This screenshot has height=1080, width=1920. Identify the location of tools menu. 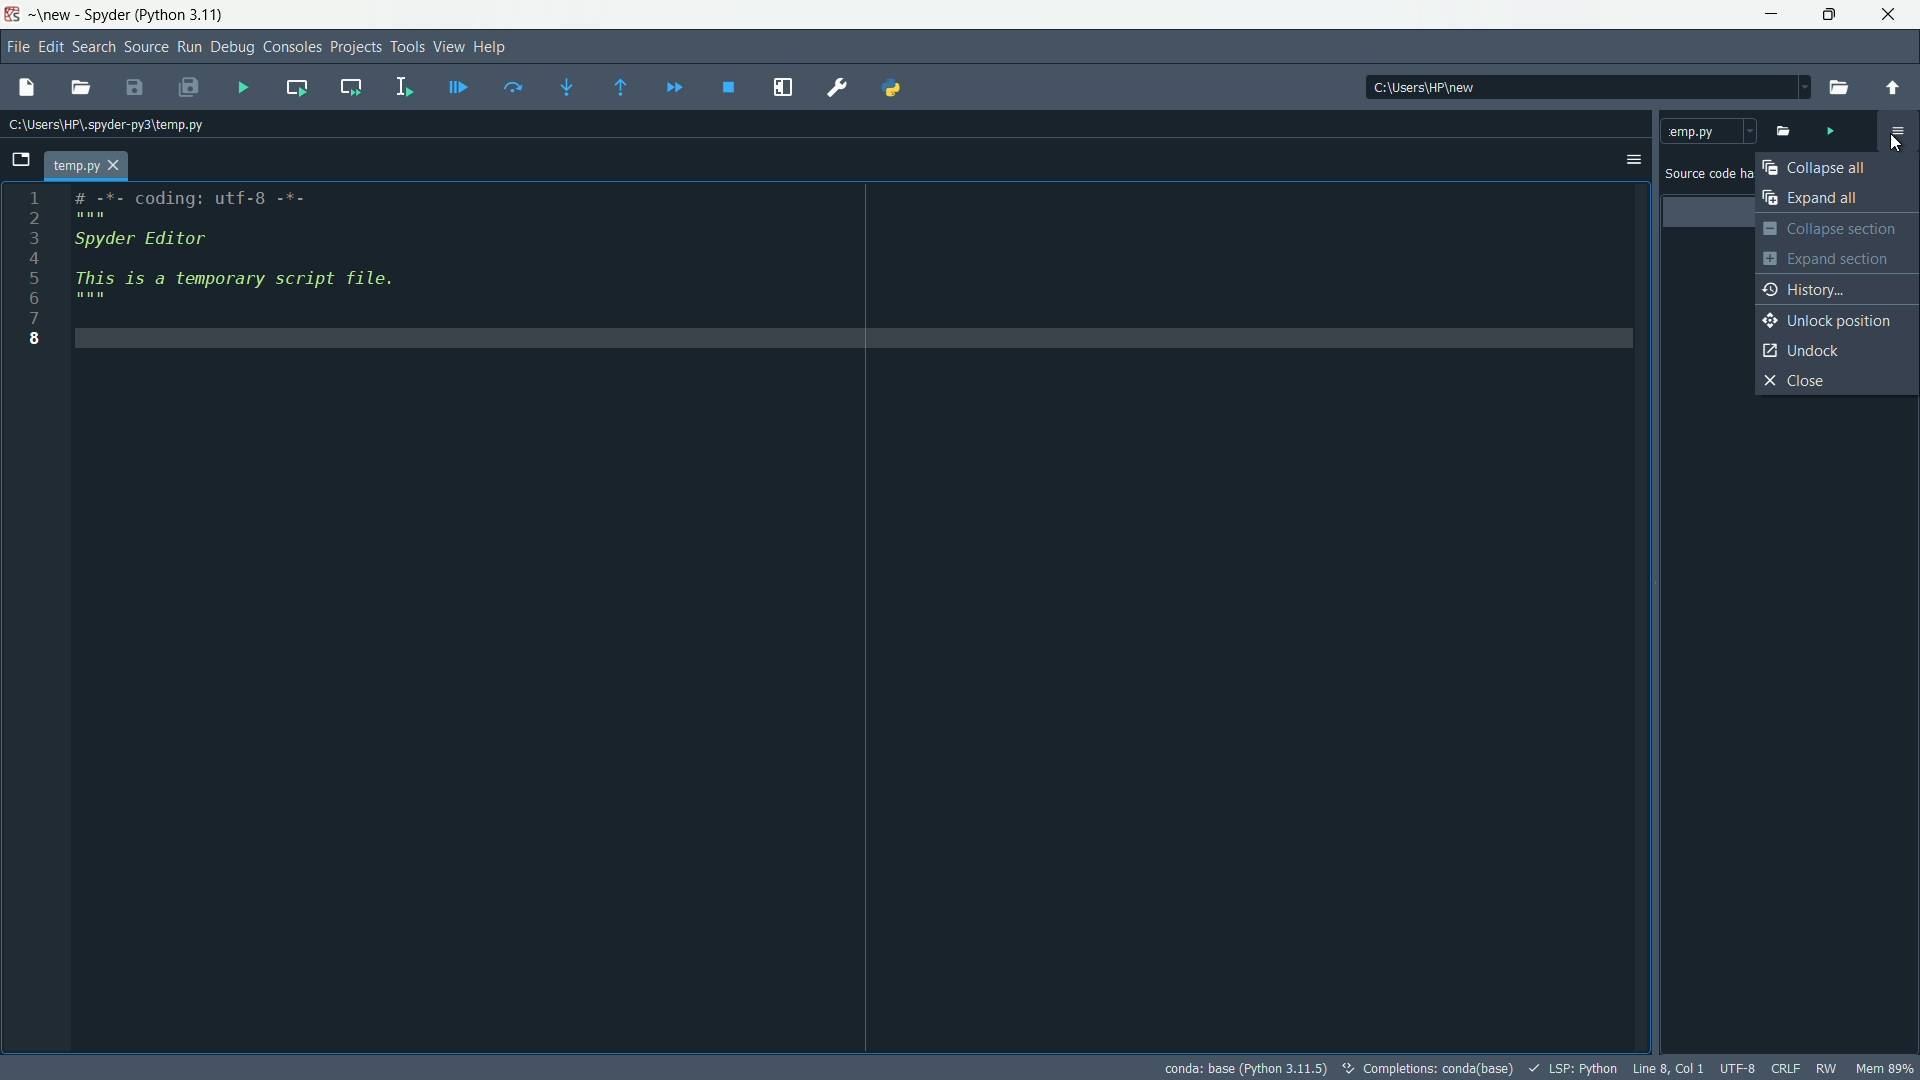
(406, 49).